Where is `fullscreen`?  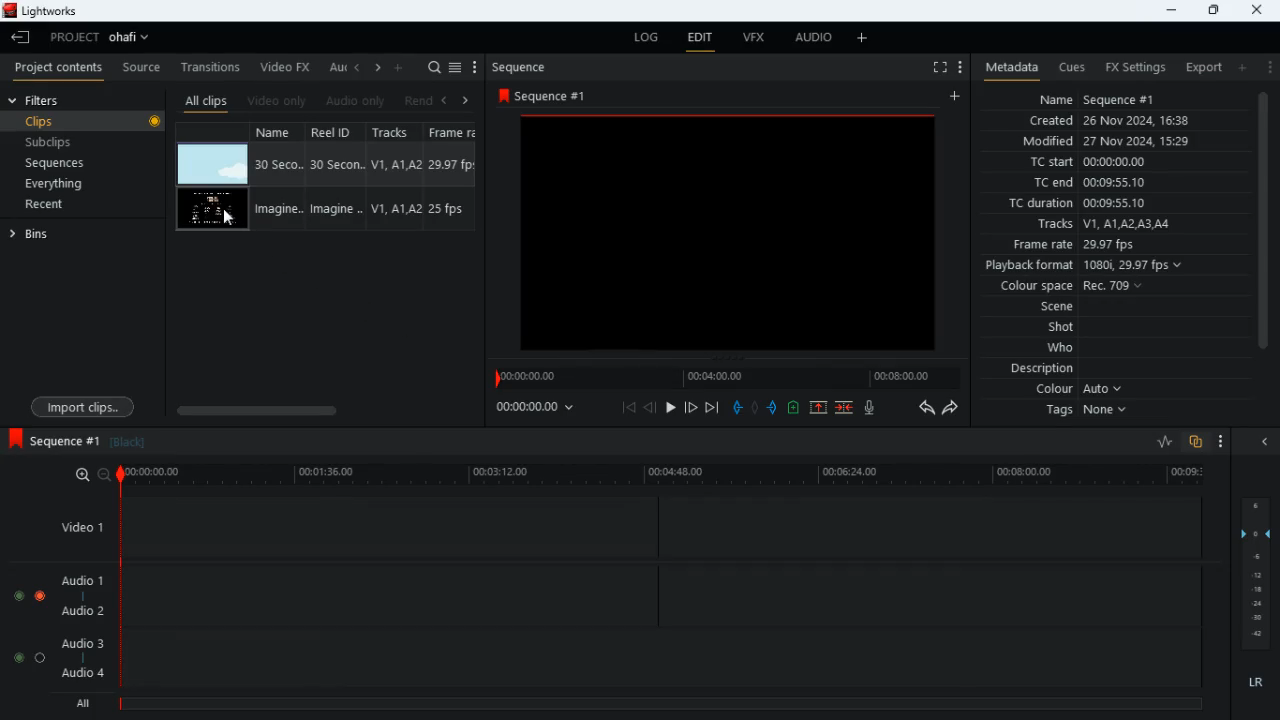
fullscreen is located at coordinates (938, 68).